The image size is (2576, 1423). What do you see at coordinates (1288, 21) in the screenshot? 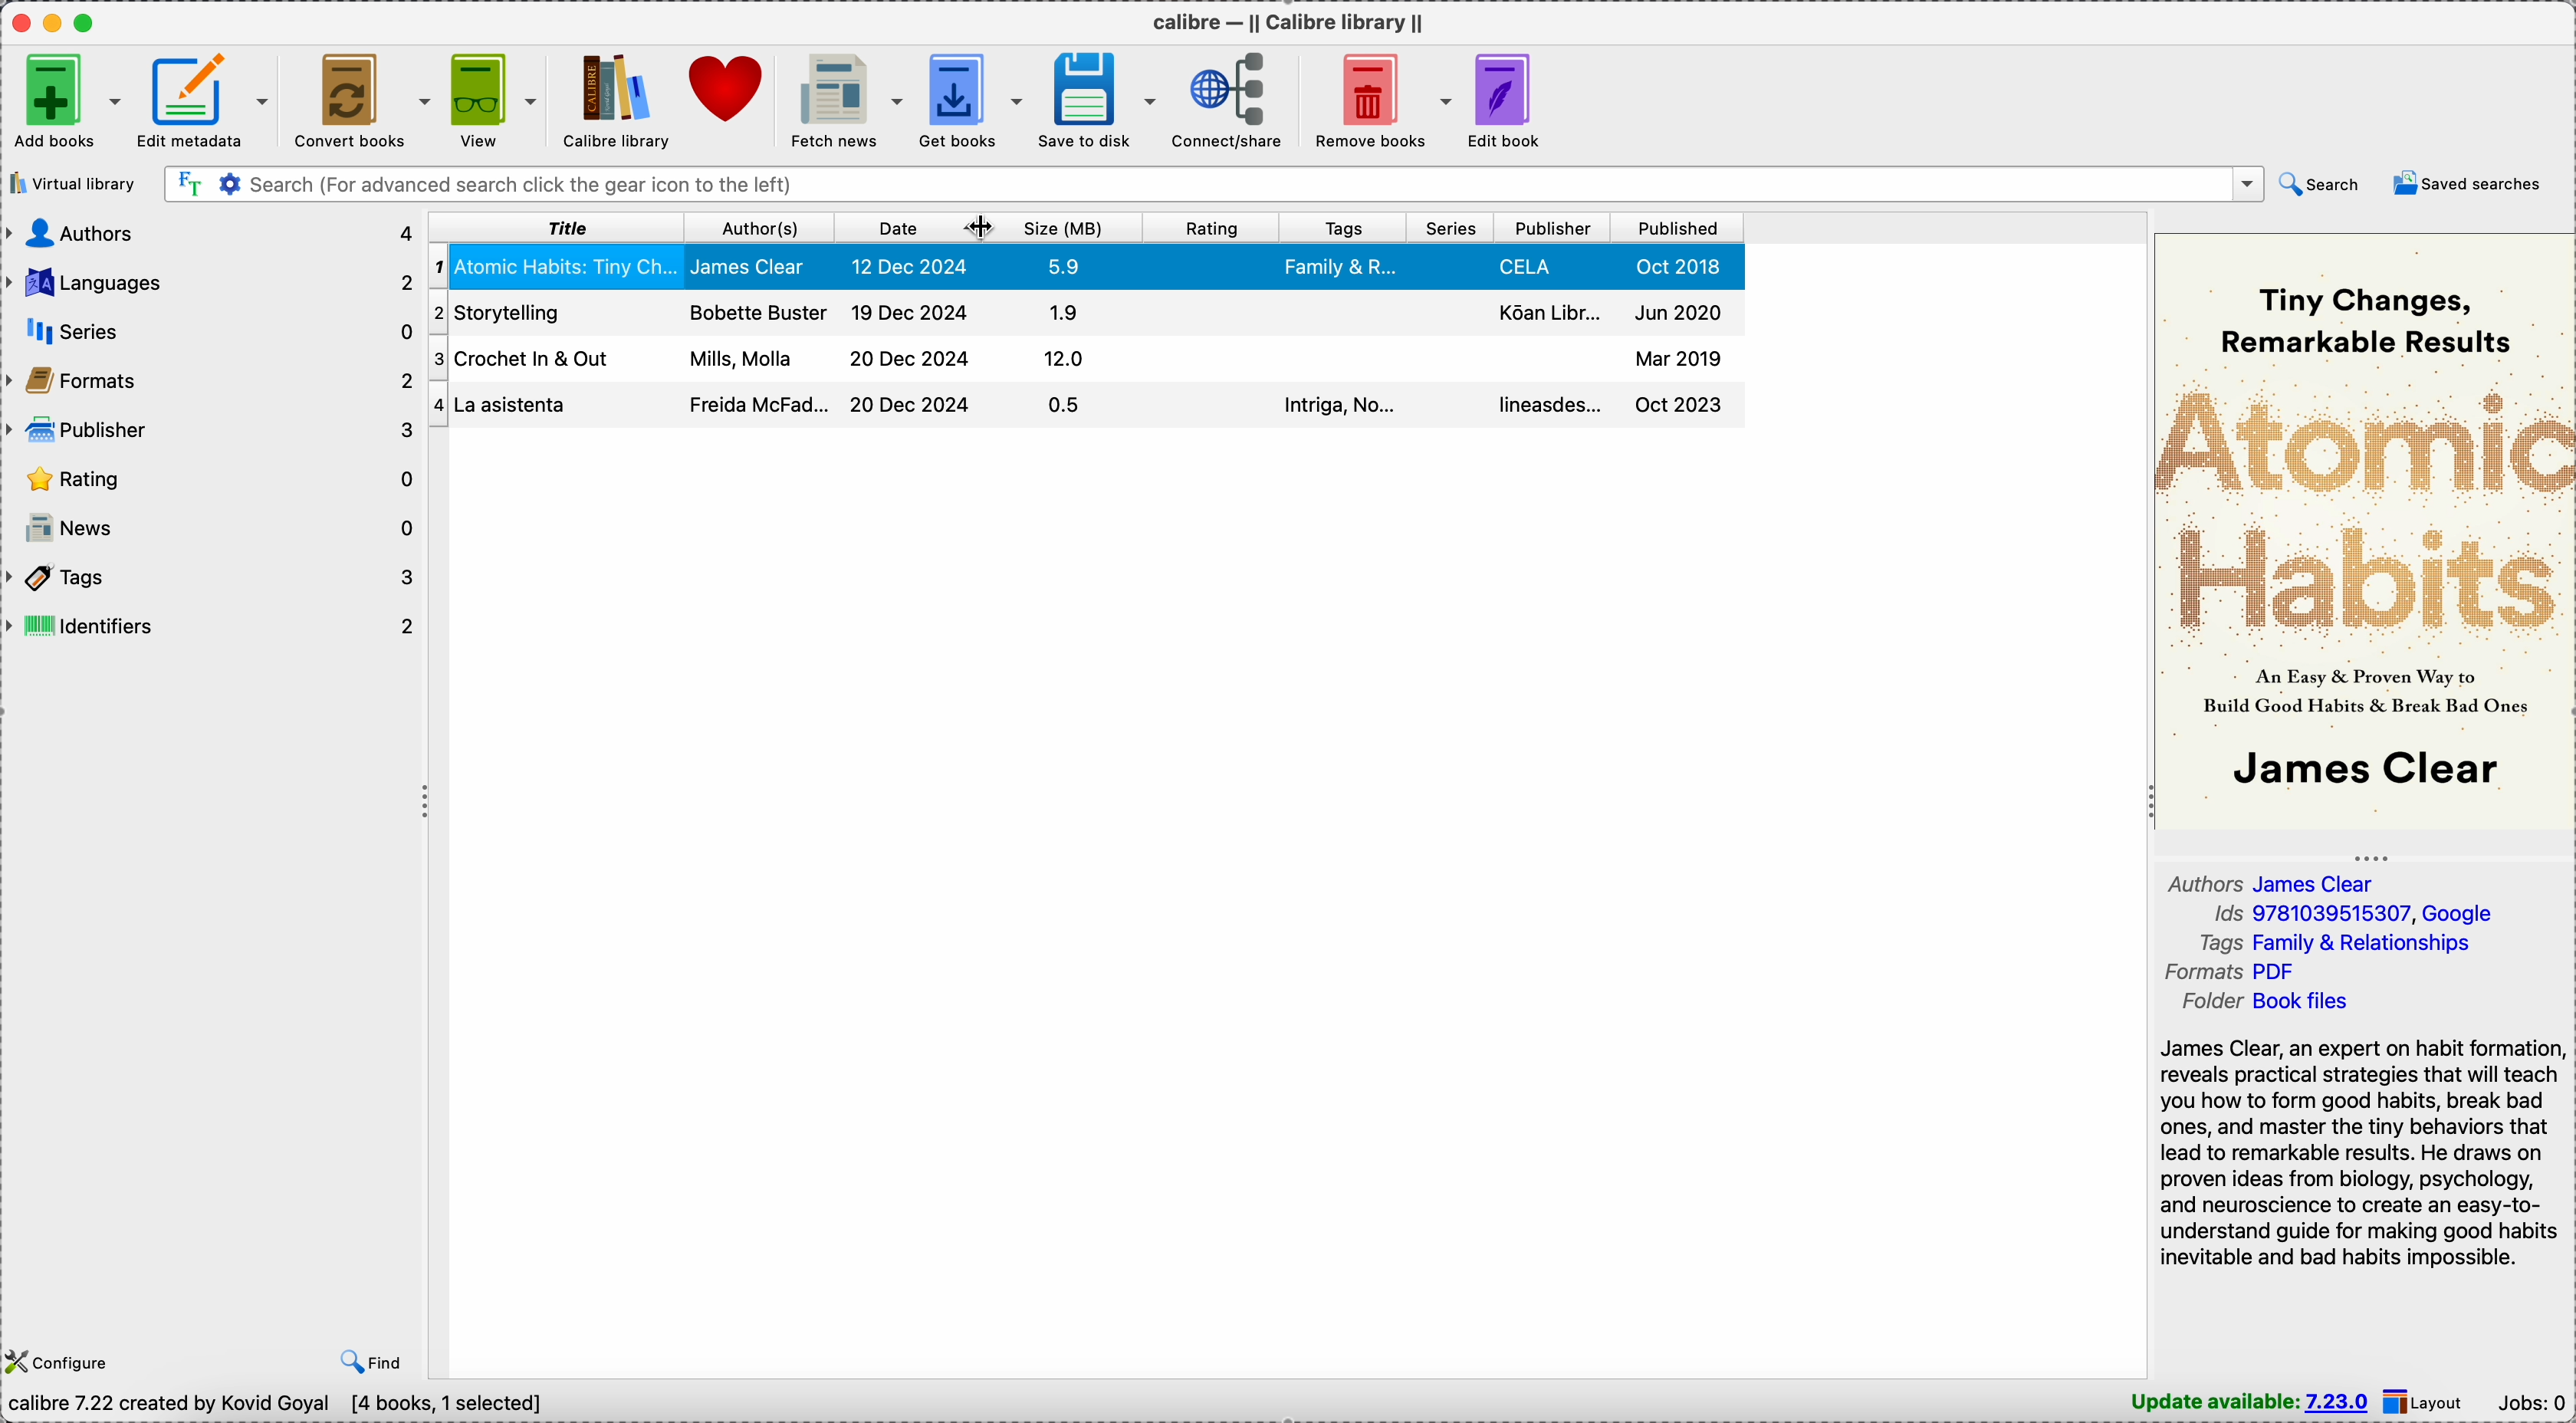
I see `Calibre - || Calibre library ||` at bounding box center [1288, 21].